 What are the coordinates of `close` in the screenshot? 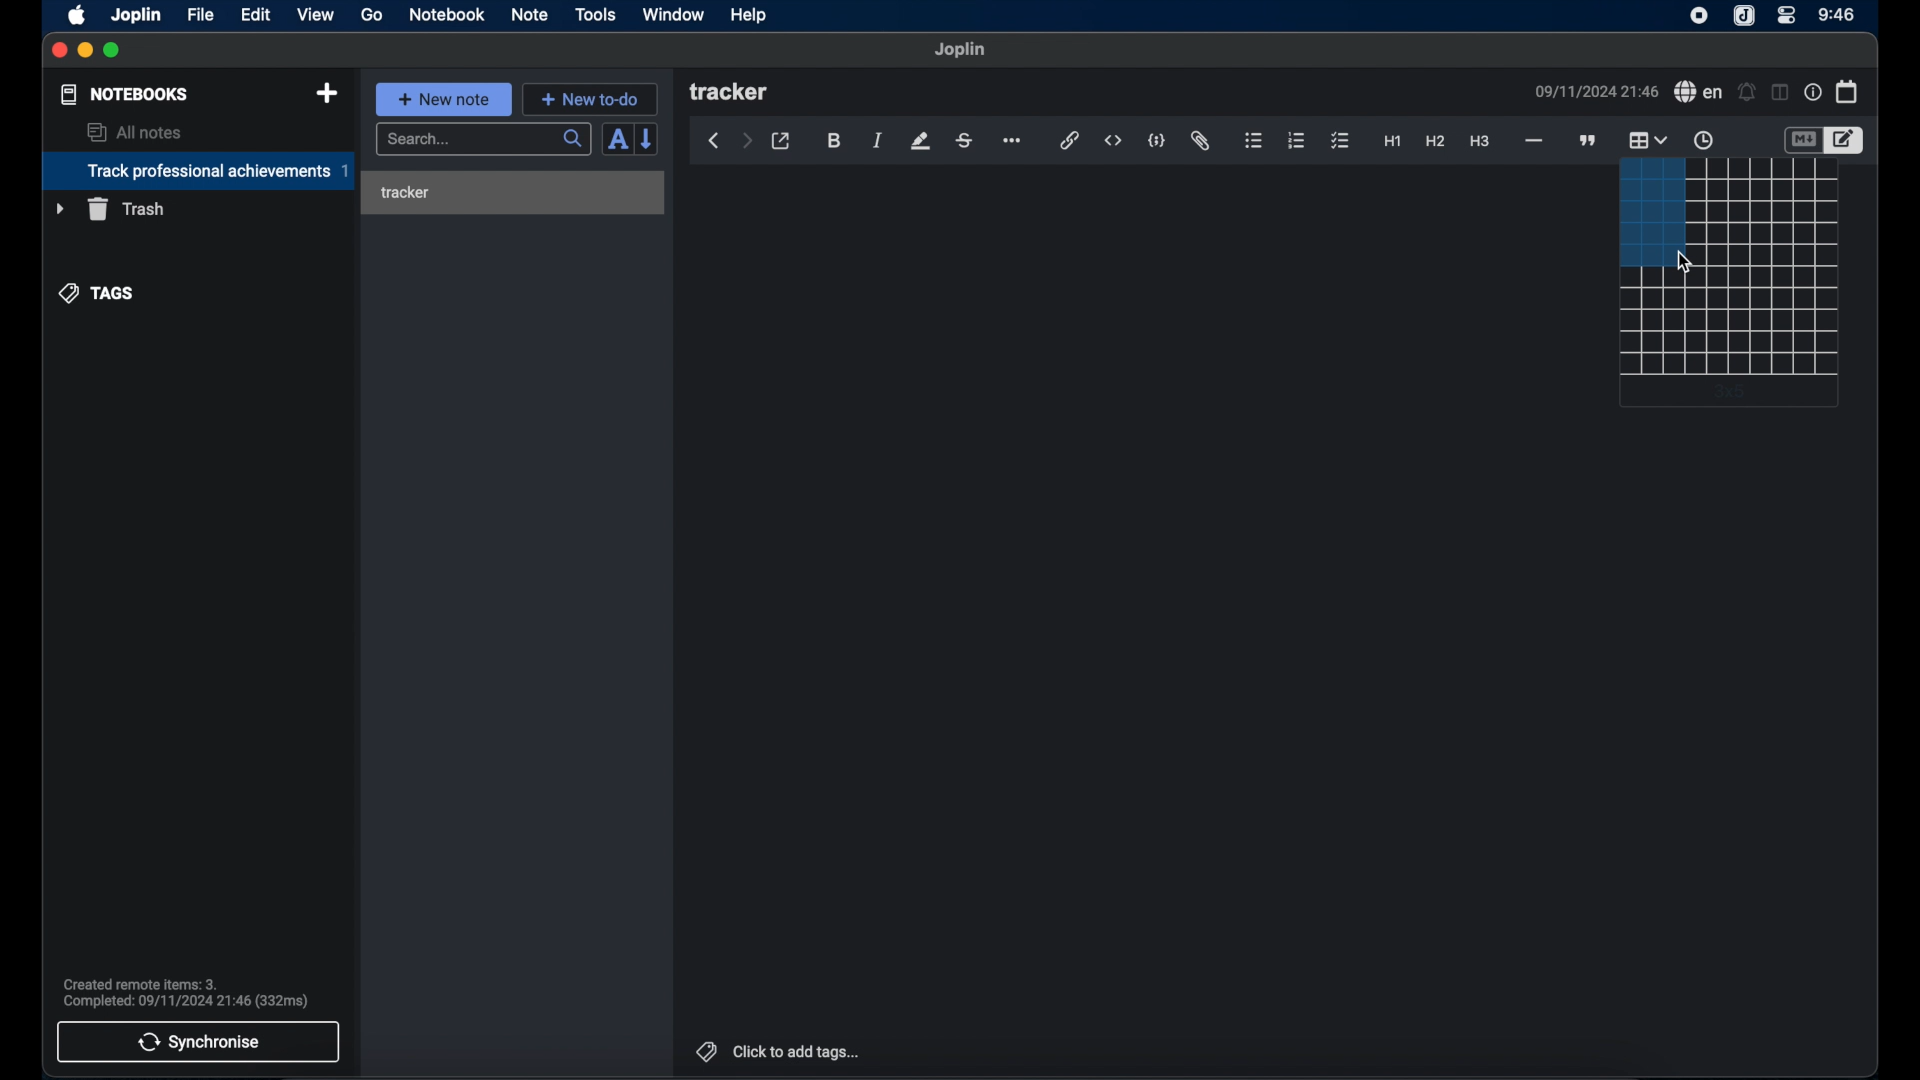 It's located at (59, 50).